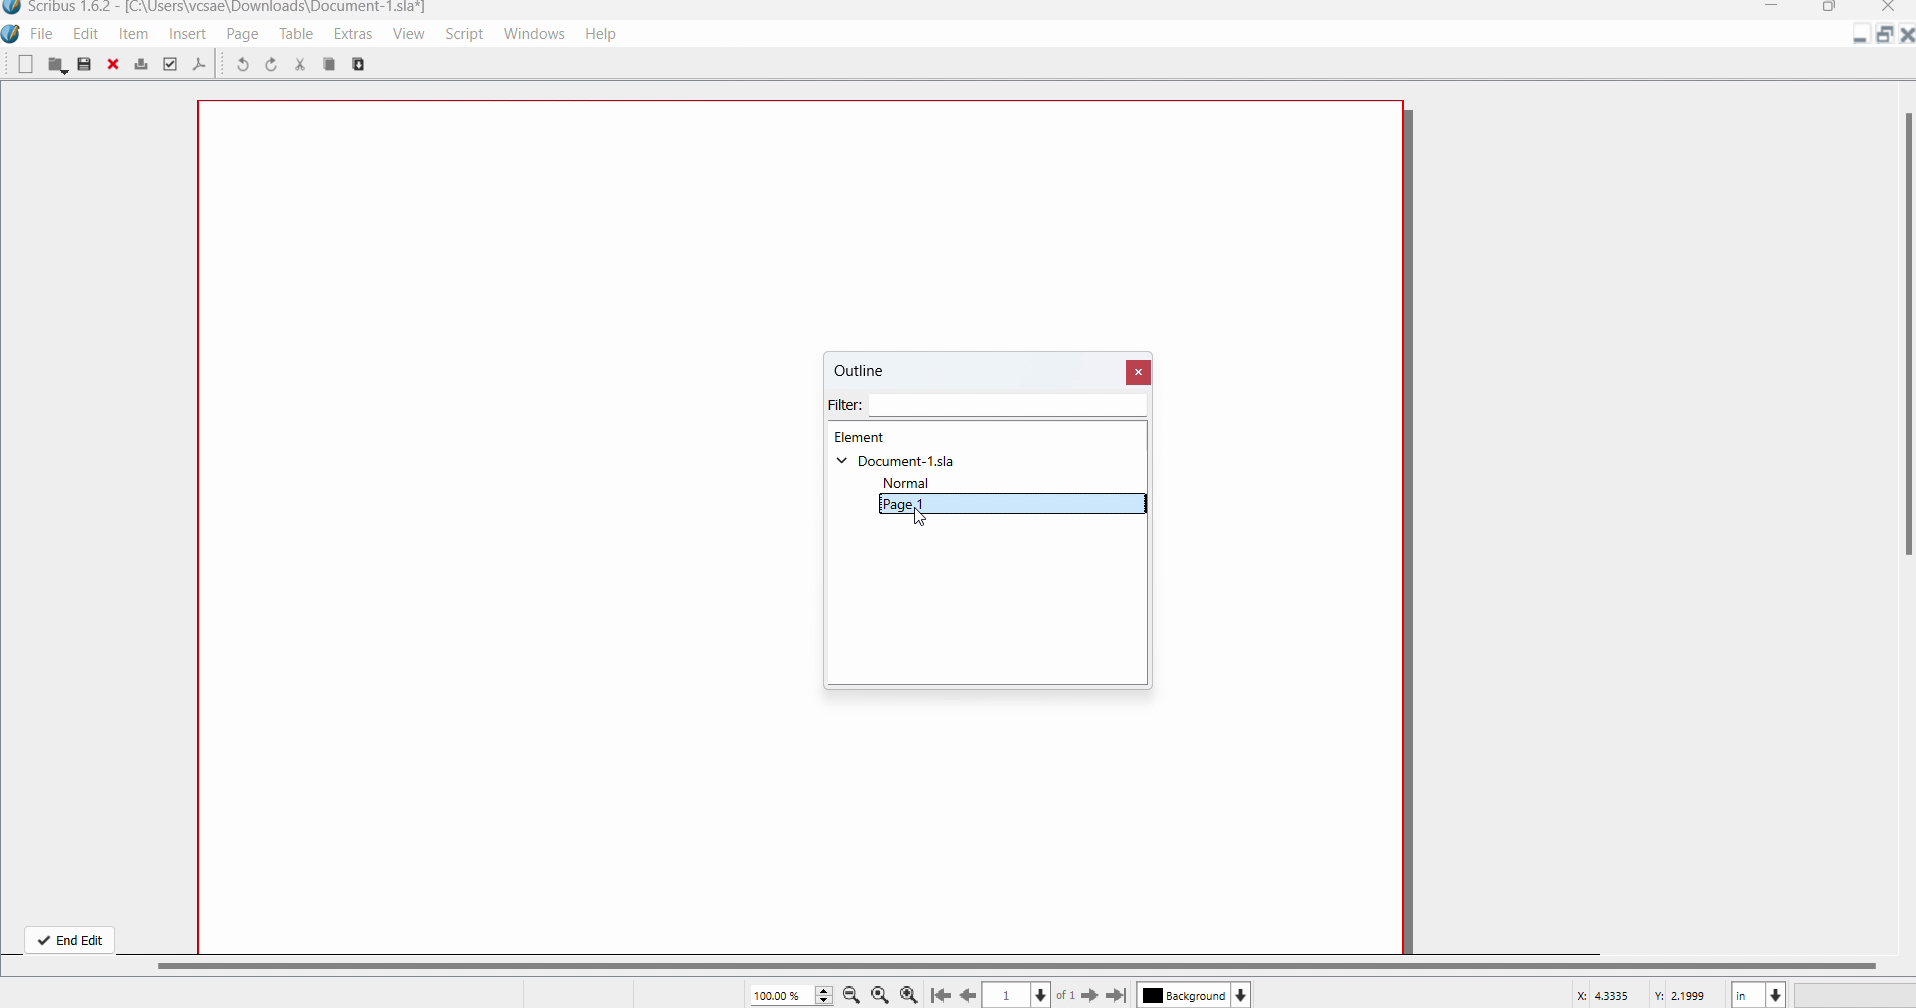 The image size is (1916, 1008). What do you see at coordinates (1904, 323) in the screenshot?
I see `vertical scroll bar` at bounding box center [1904, 323].